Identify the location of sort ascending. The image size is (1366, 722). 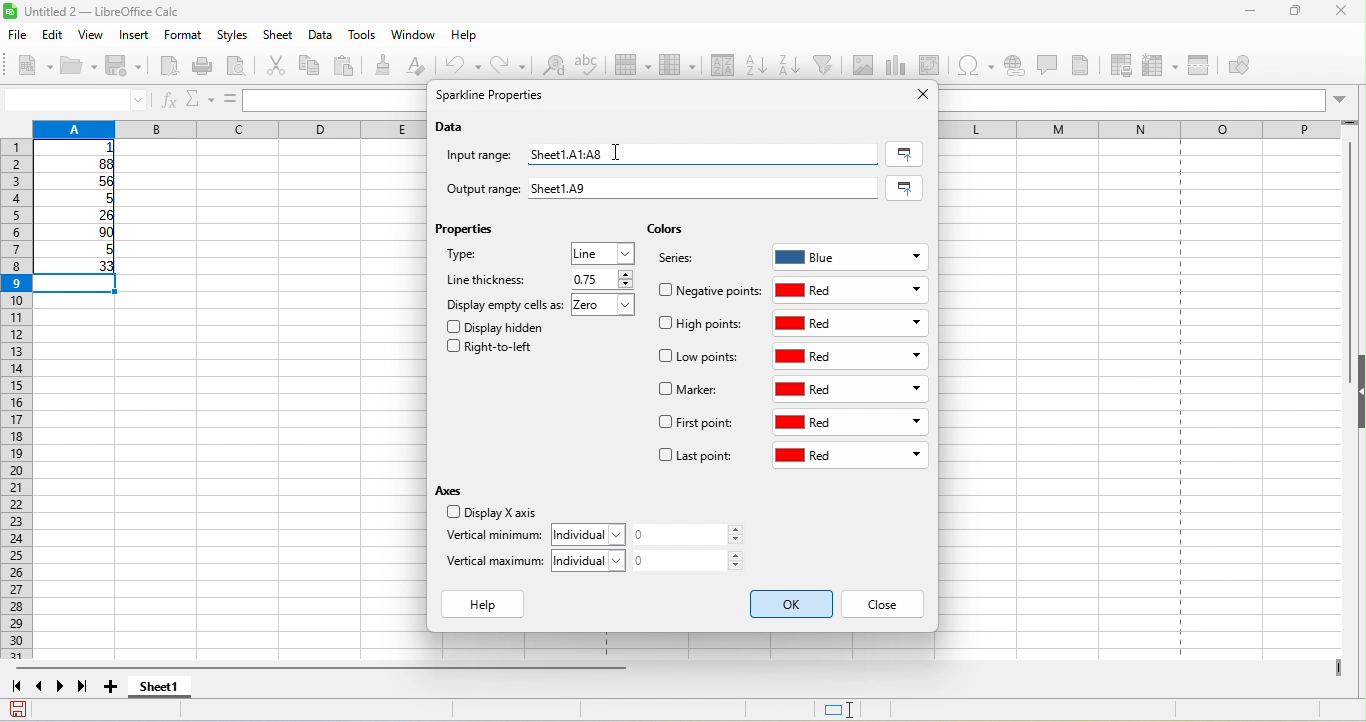
(759, 63).